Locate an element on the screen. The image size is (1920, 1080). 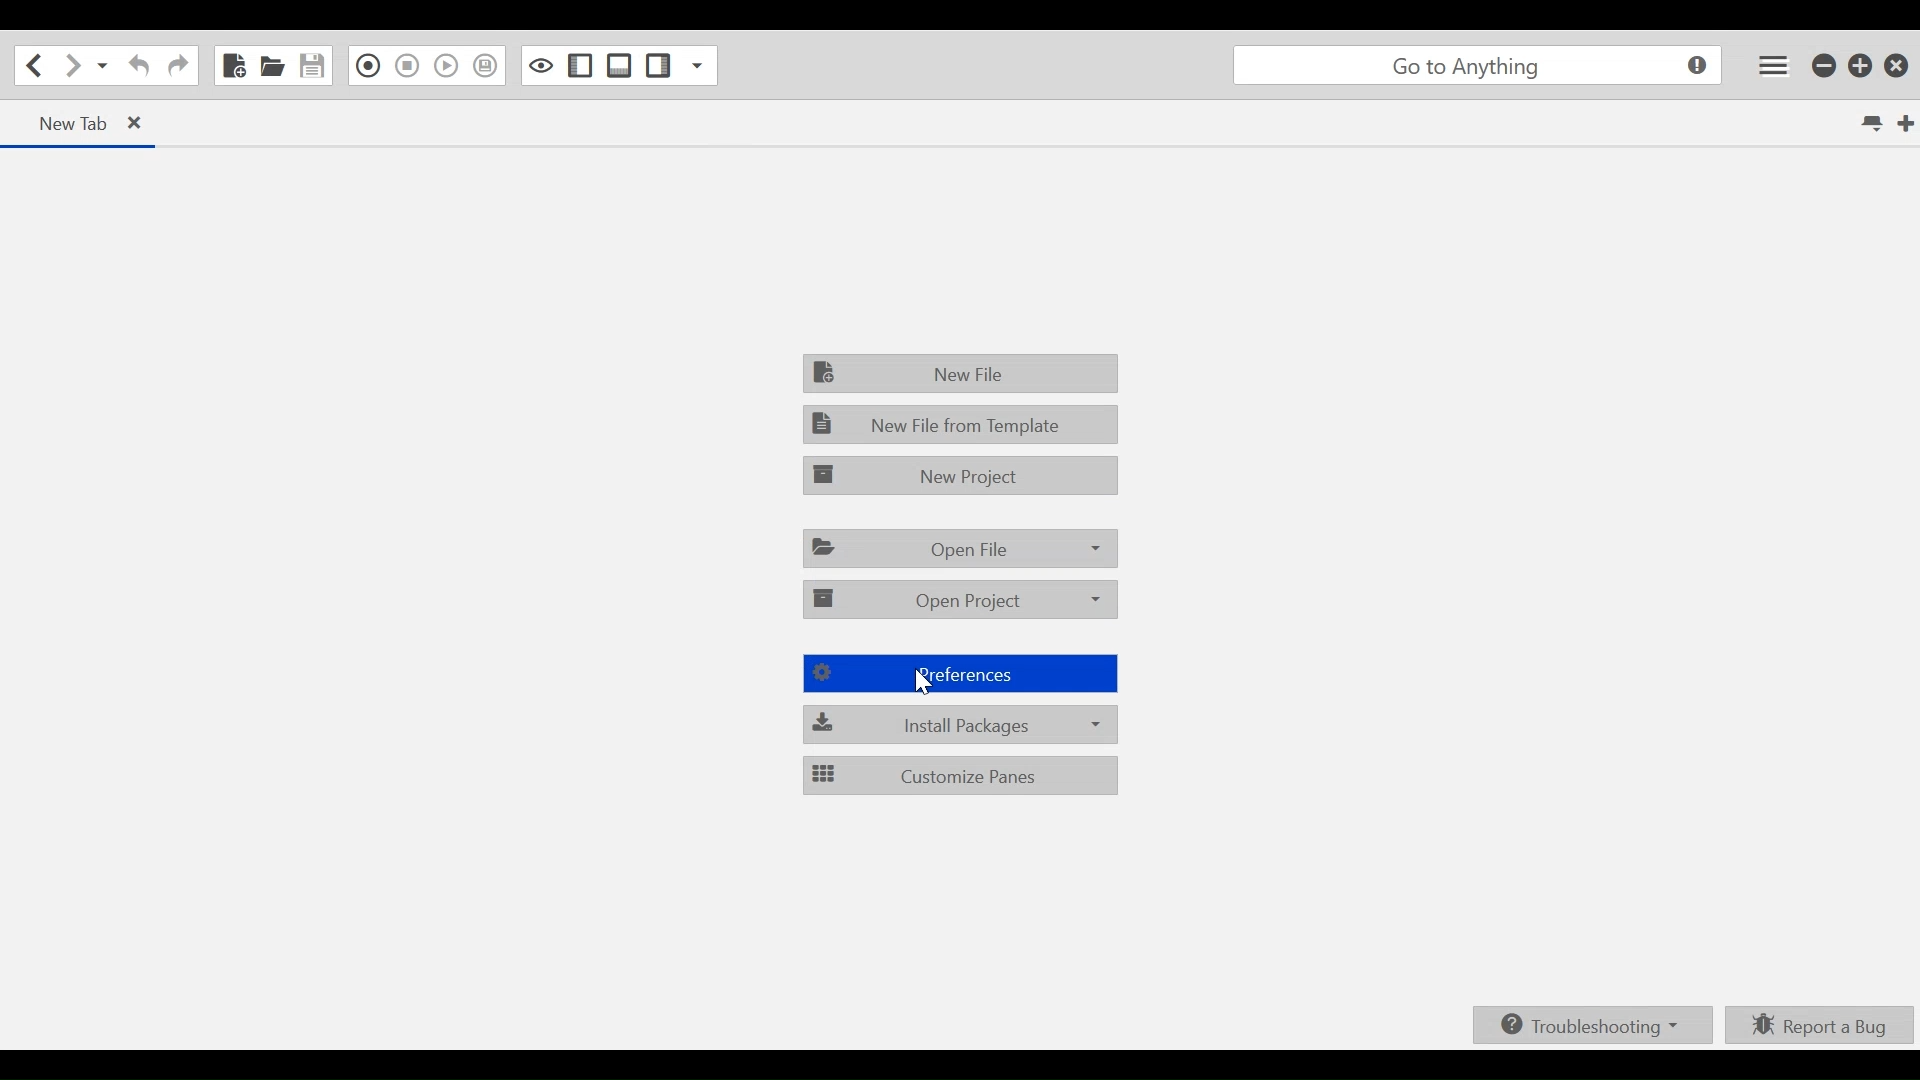
Show/Hide Left Pane is located at coordinates (581, 66).